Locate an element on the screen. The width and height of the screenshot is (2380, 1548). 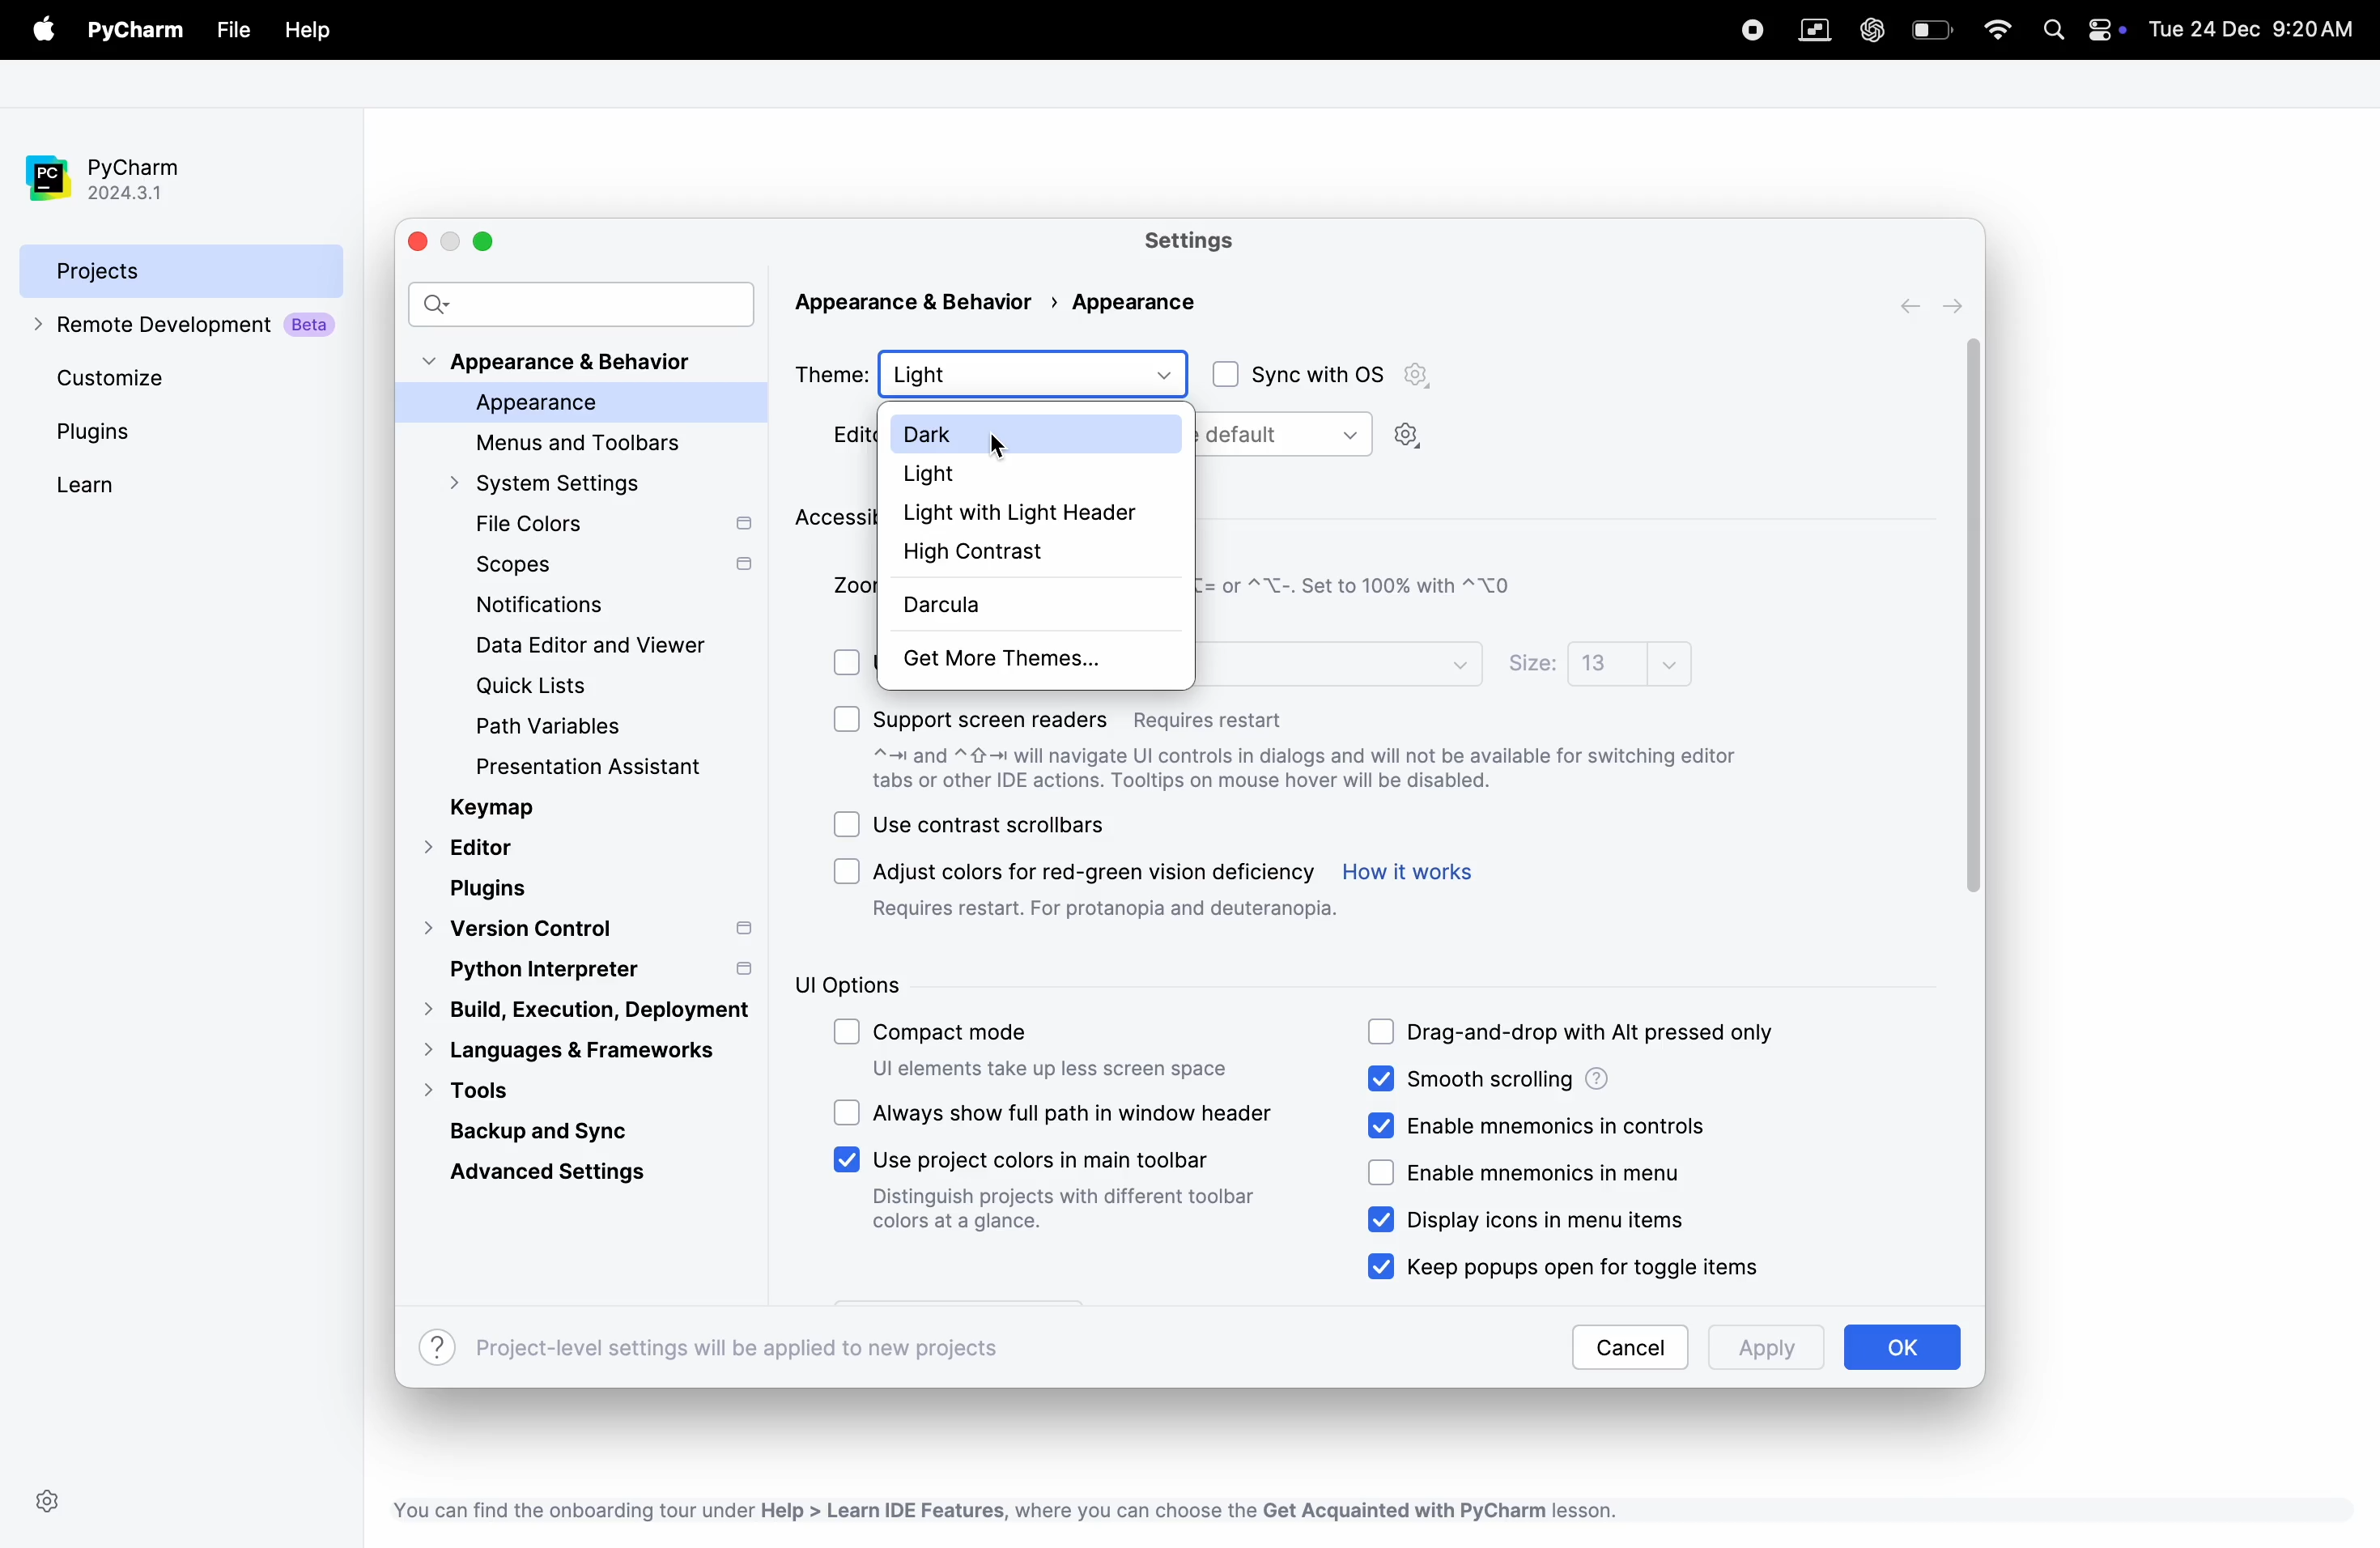
checkbox is located at coordinates (850, 871).